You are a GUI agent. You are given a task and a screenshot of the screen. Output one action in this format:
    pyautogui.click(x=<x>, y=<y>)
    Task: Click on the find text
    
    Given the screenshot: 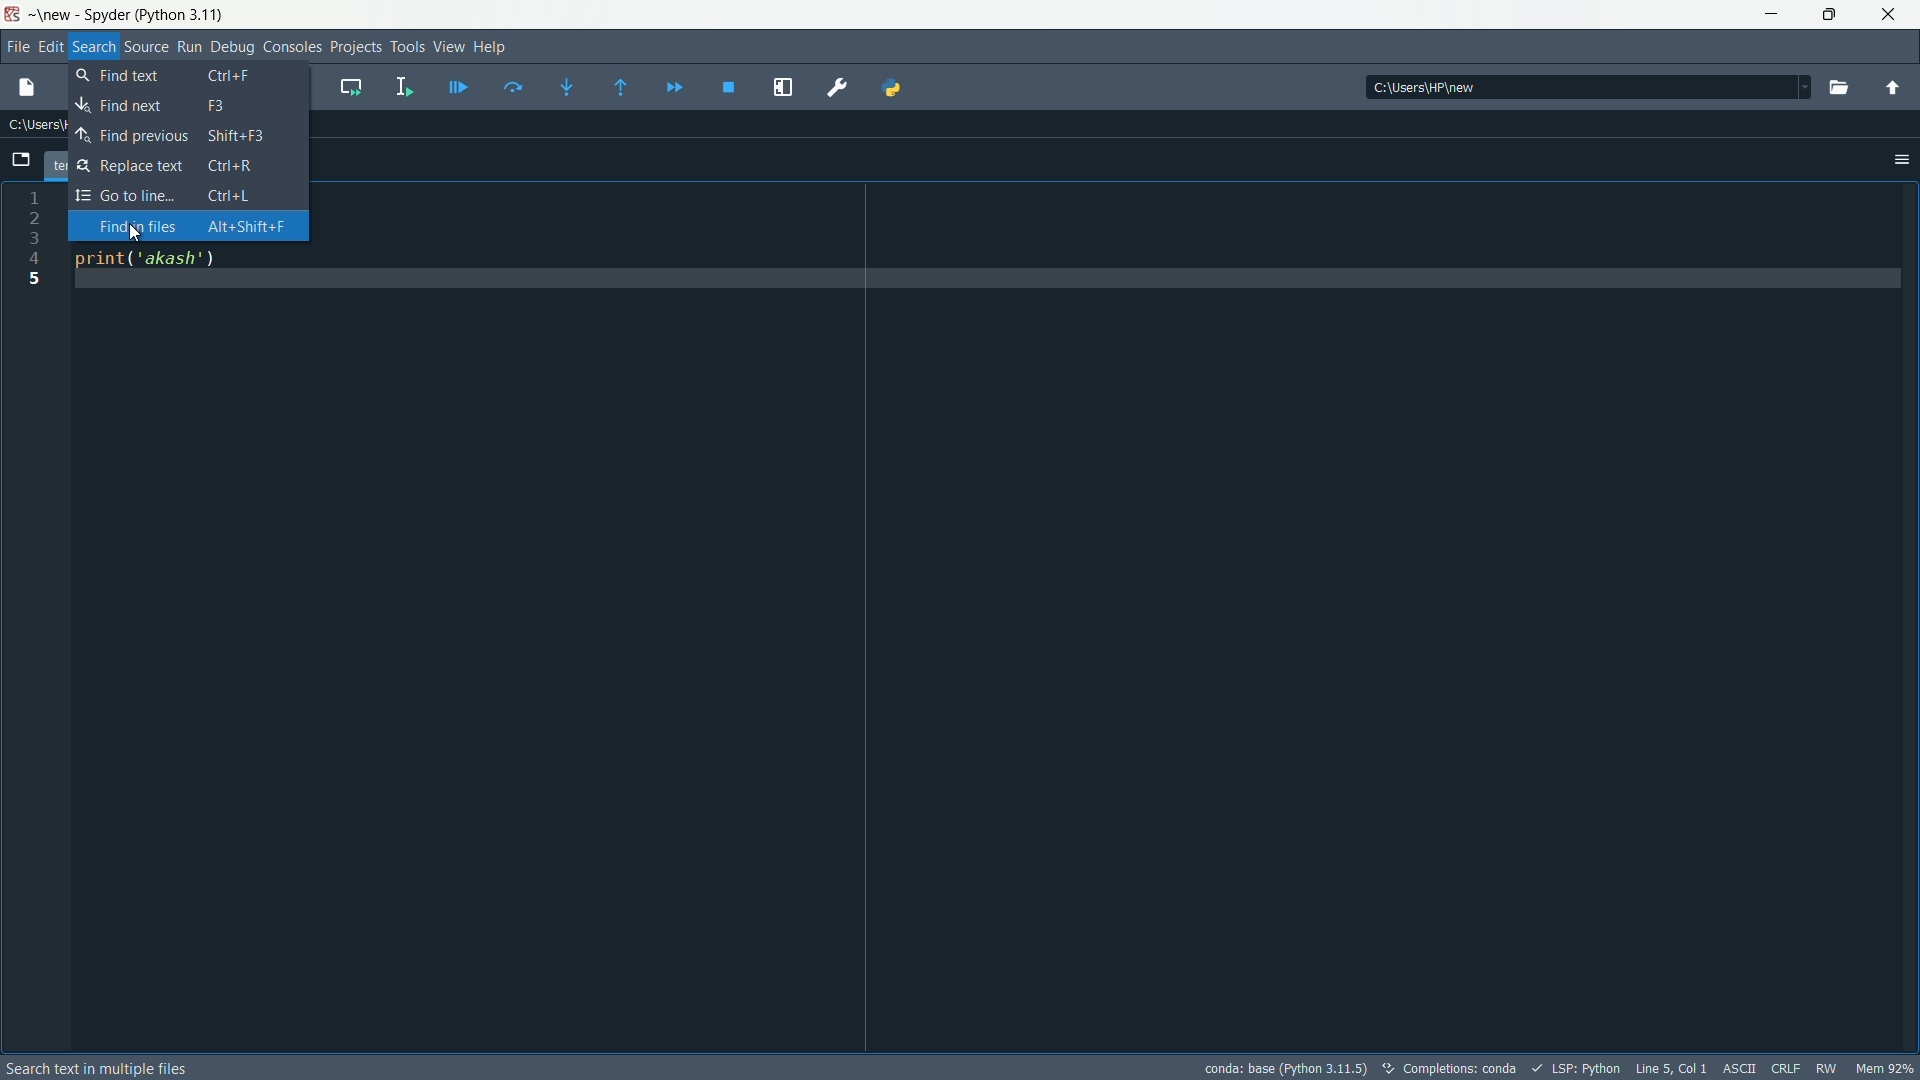 What is the action you would take?
    pyautogui.click(x=189, y=78)
    